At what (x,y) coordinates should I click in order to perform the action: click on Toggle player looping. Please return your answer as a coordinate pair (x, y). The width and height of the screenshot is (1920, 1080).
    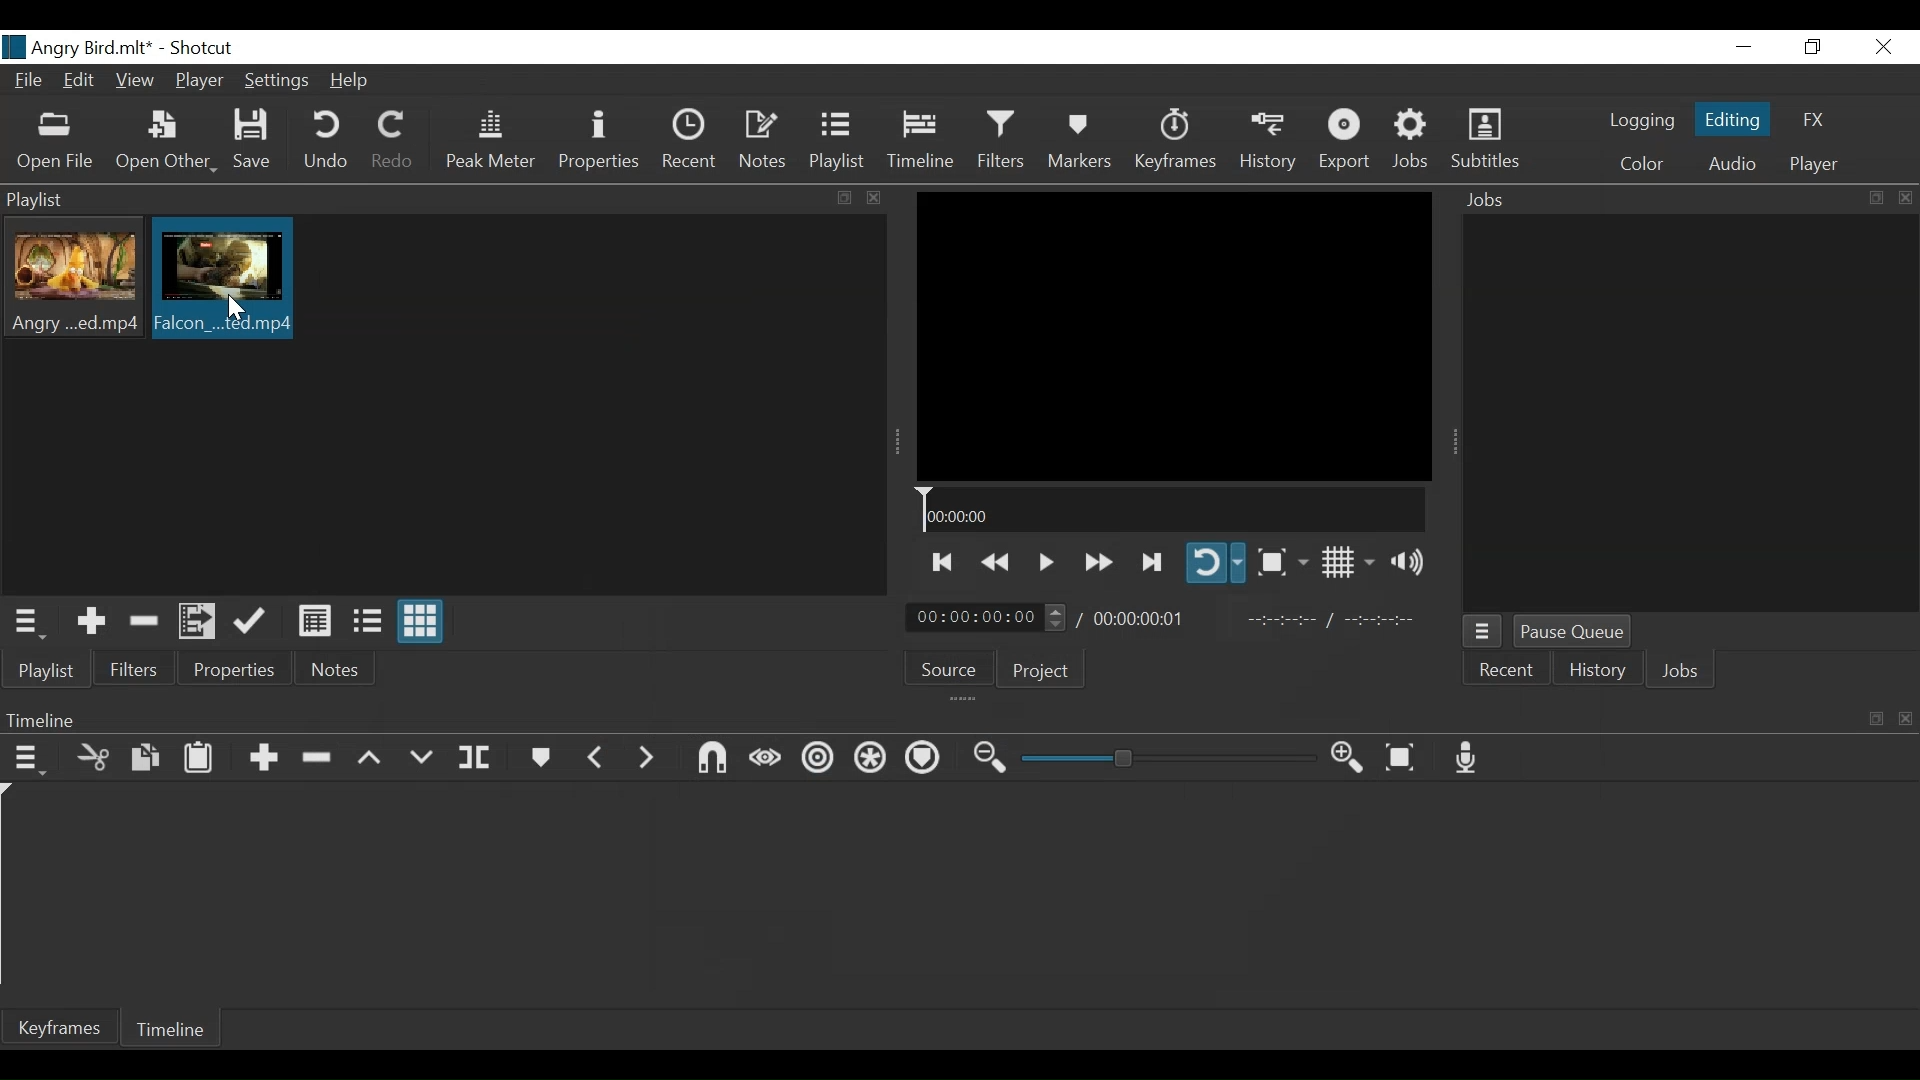
    Looking at the image, I should click on (1215, 562).